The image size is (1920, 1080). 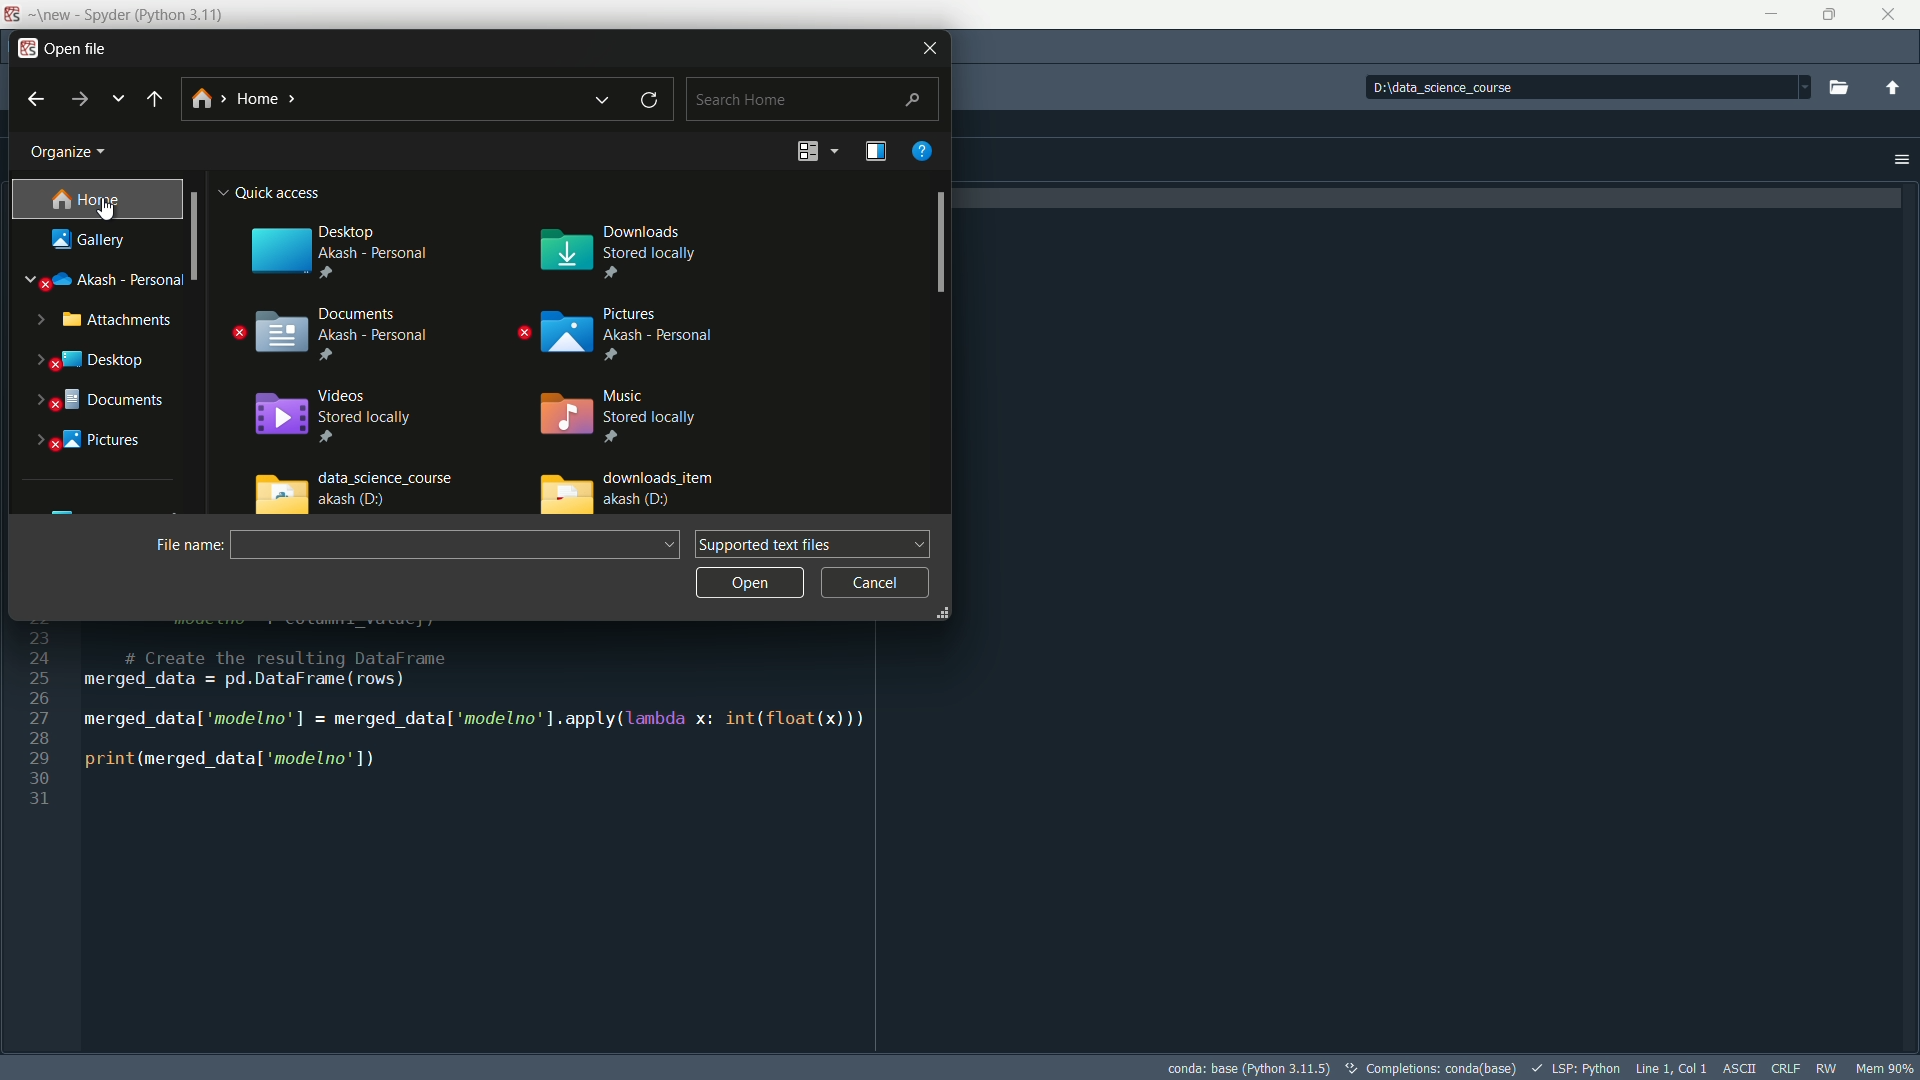 What do you see at coordinates (119, 320) in the screenshot?
I see `attachments` at bounding box center [119, 320].